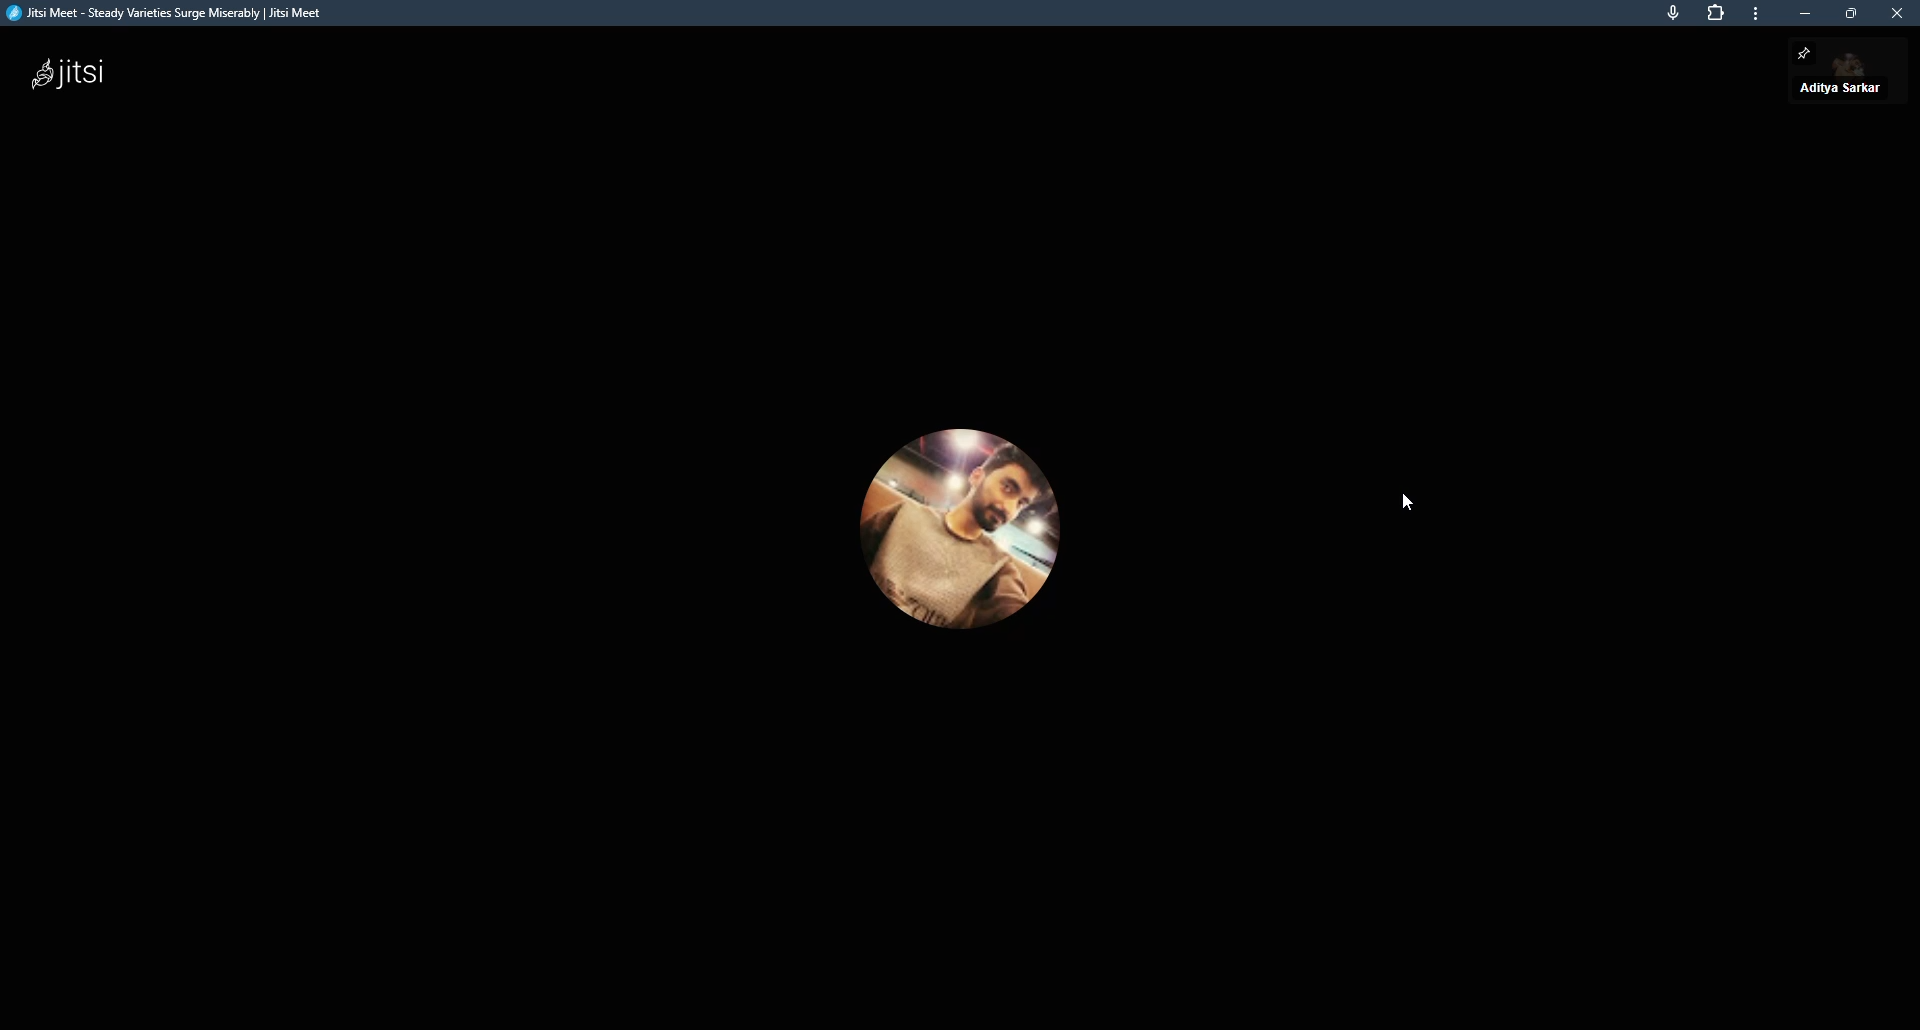  Describe the element at coordinates (1409, 498) in the screenshot. I see `cursor` at that location.